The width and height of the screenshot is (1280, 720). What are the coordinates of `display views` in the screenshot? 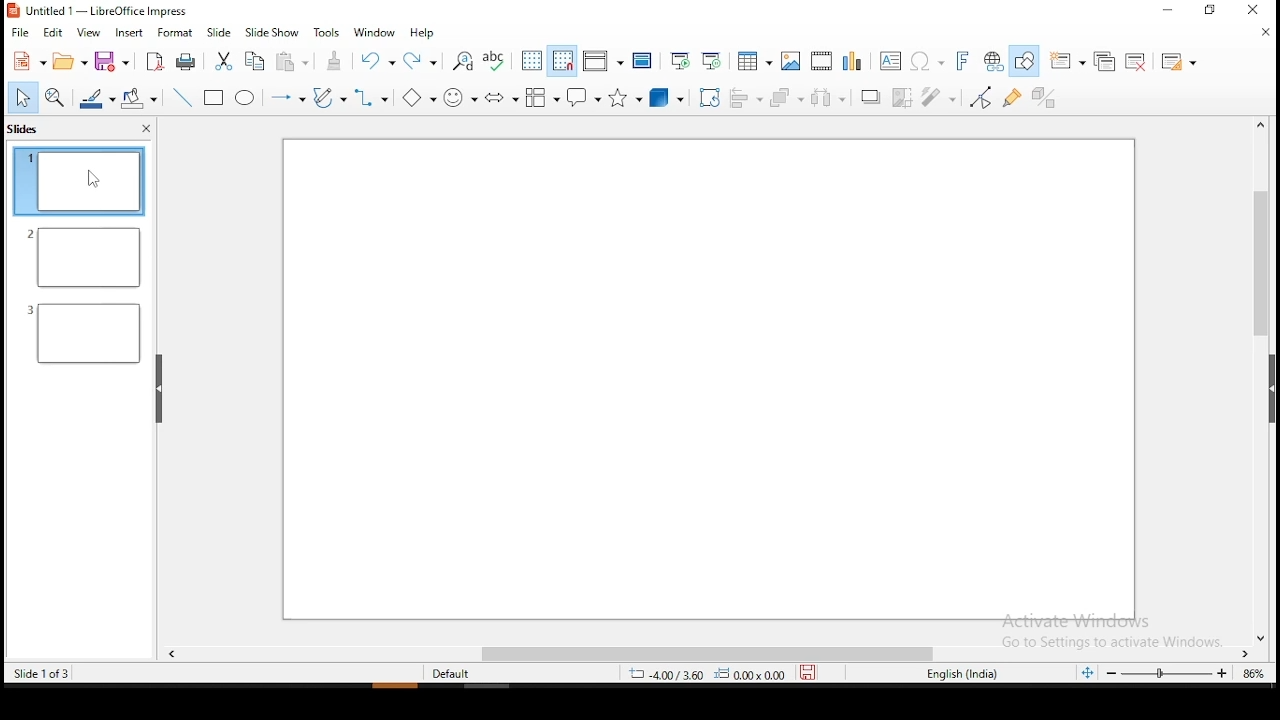 It's located at (602, 62).